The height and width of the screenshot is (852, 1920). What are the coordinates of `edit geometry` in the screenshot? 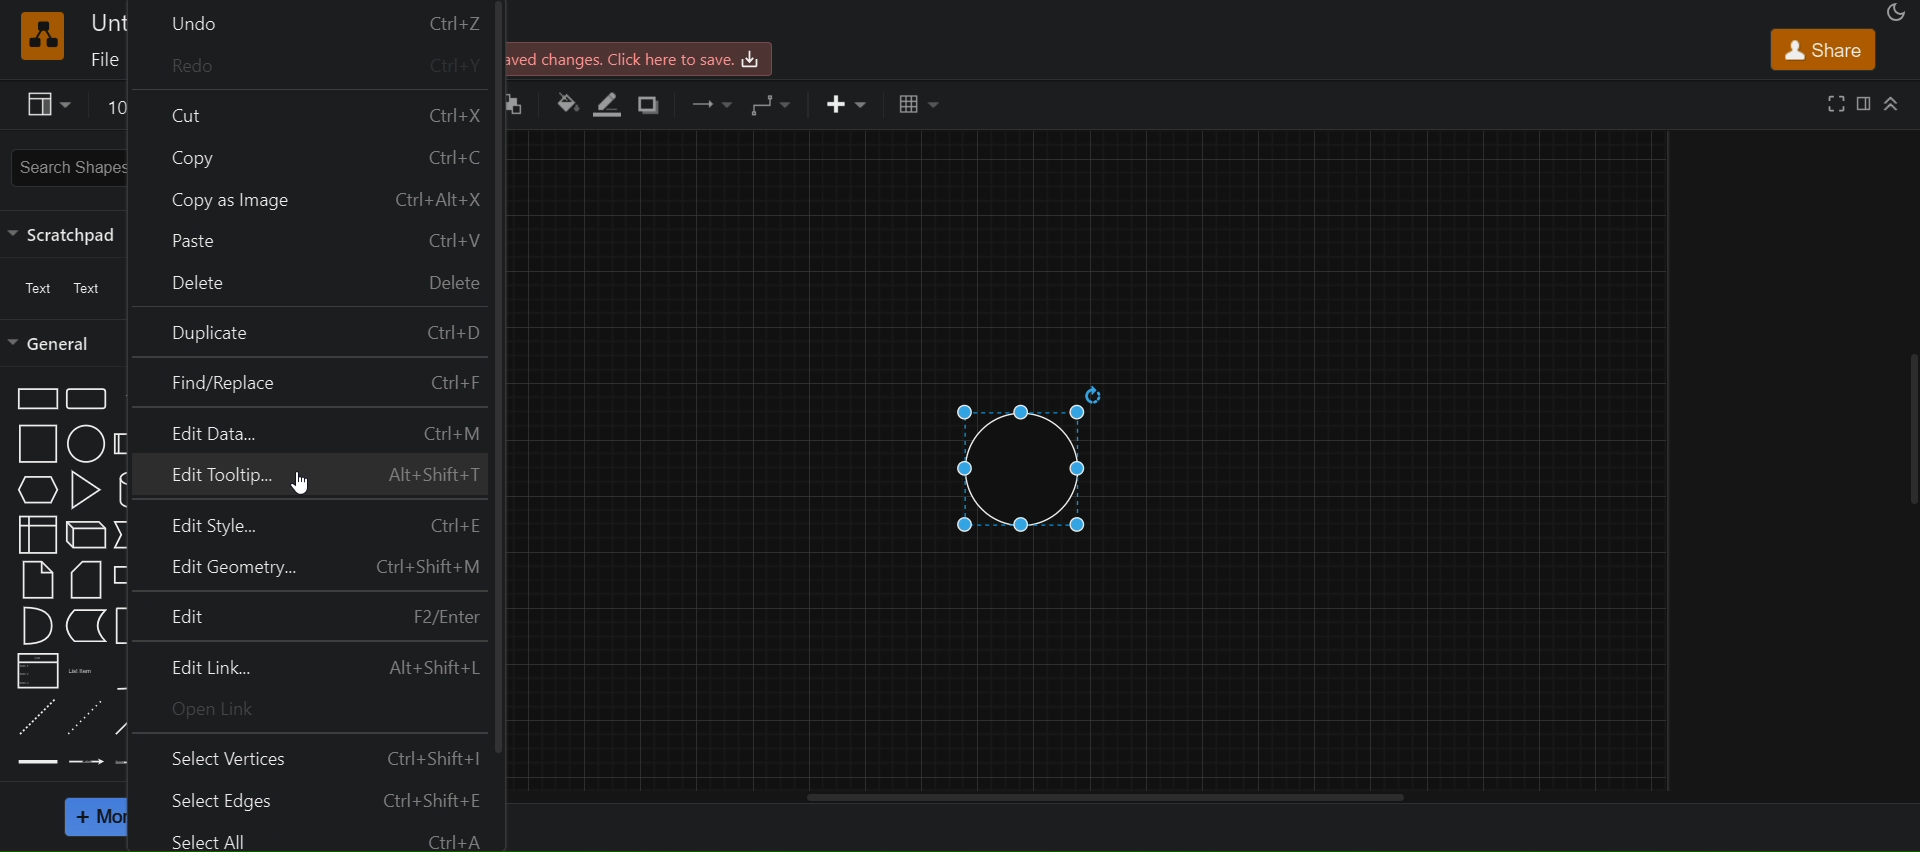 It's located at (312, 566).